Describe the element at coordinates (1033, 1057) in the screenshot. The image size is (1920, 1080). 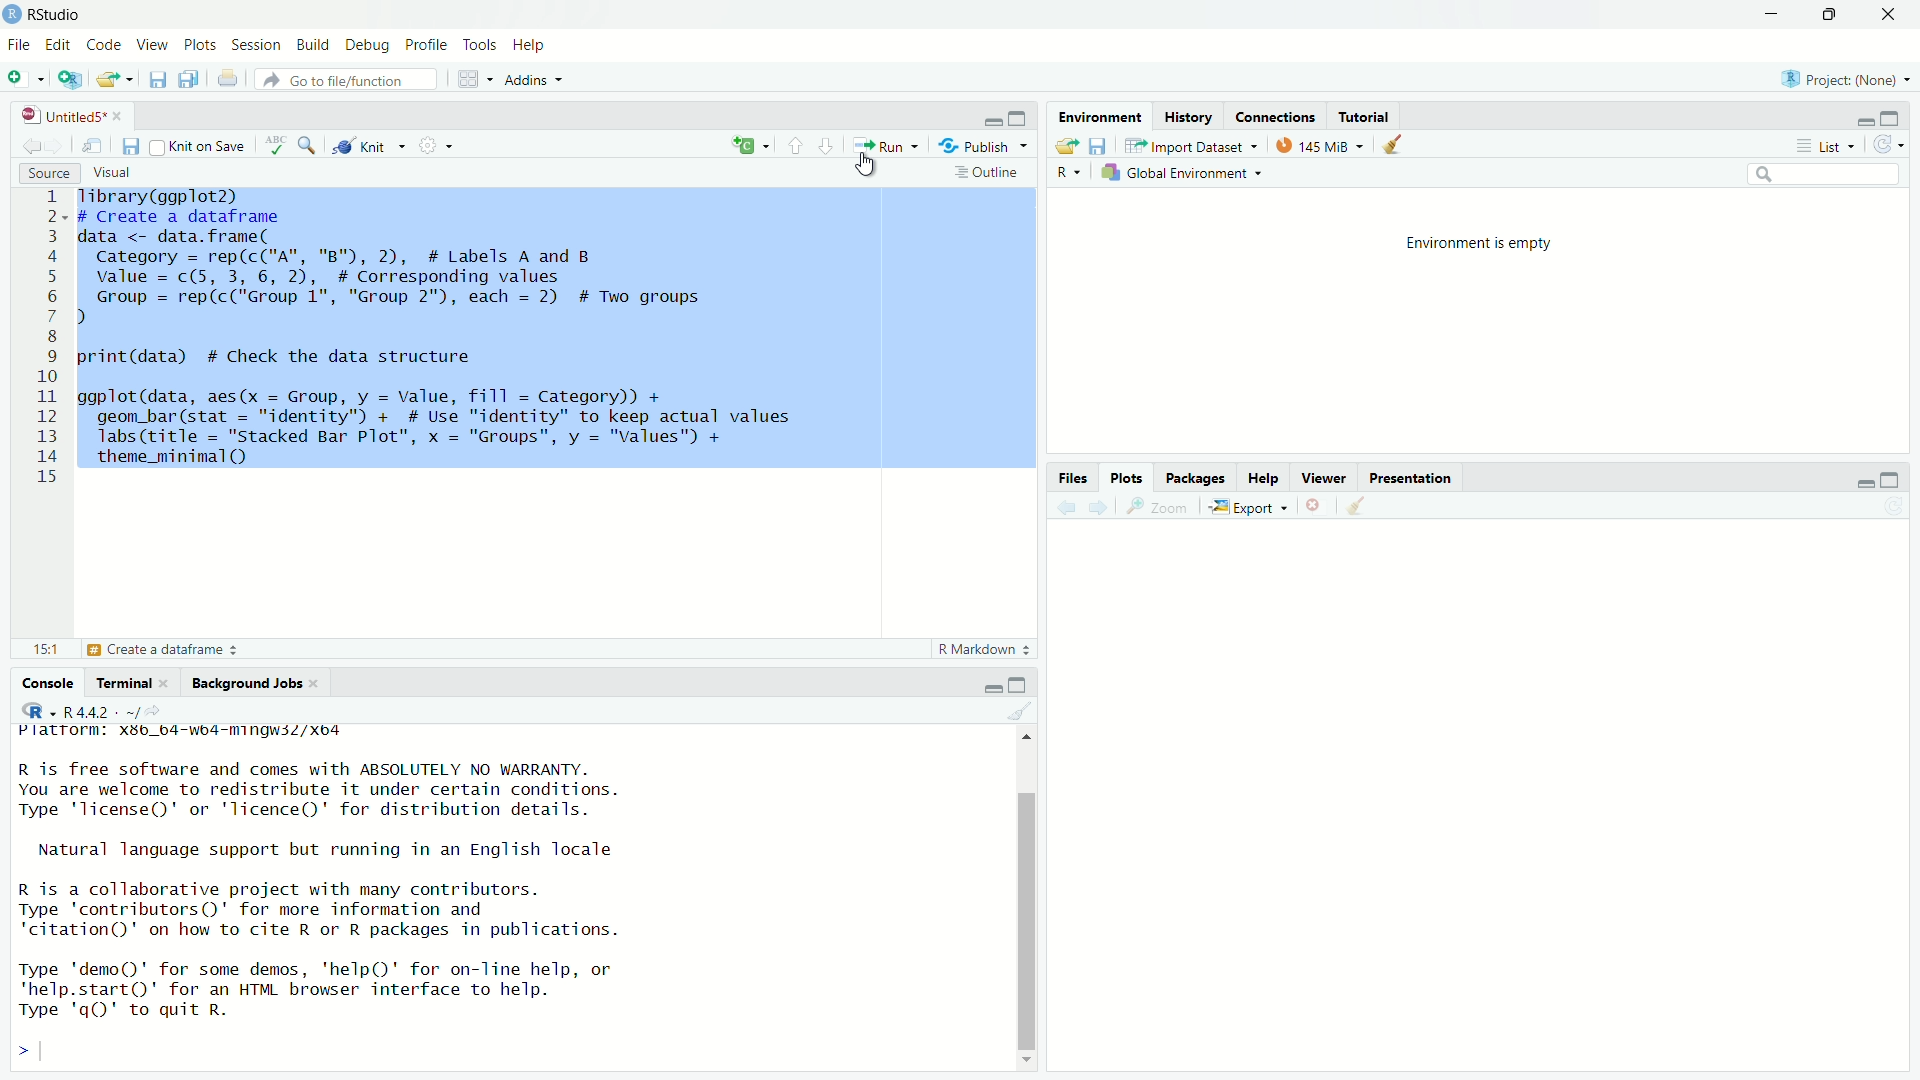
I see `Down` at that location.